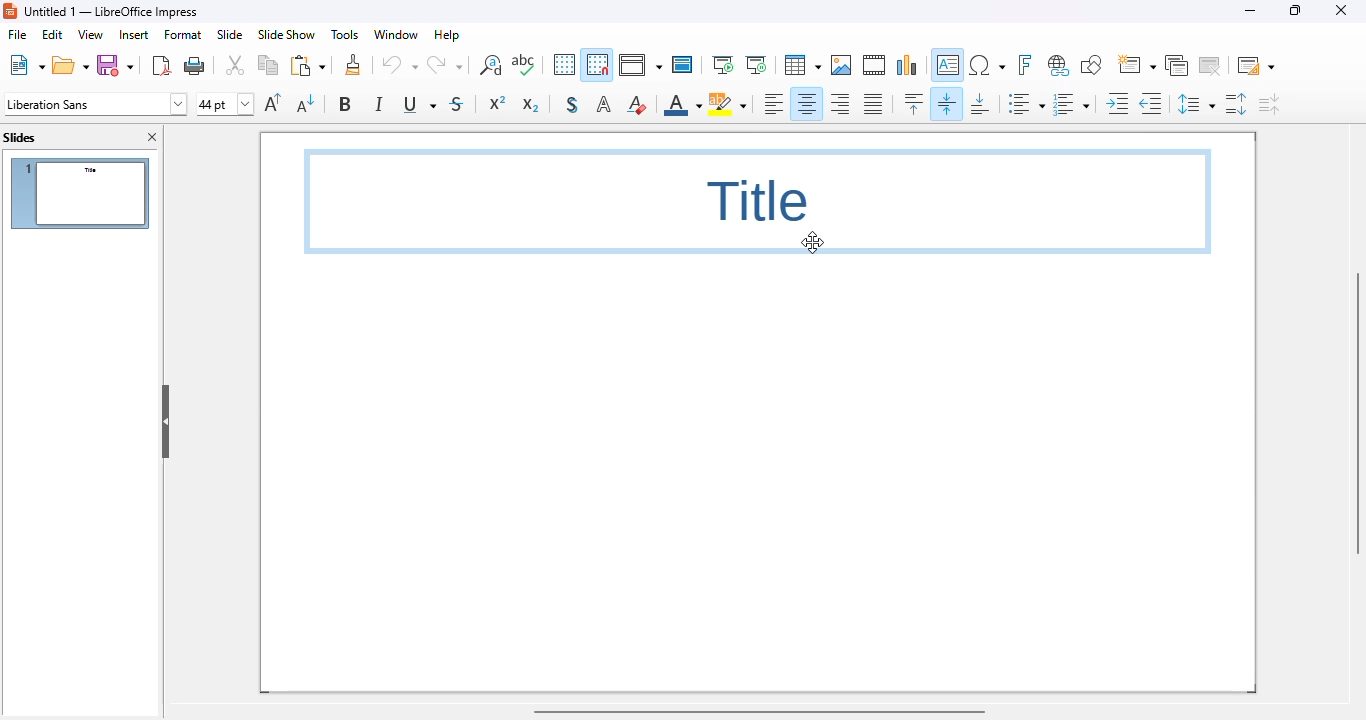 The width and height of the screenshot is (1366, 720). I want to click on slide, so click(230, 35).